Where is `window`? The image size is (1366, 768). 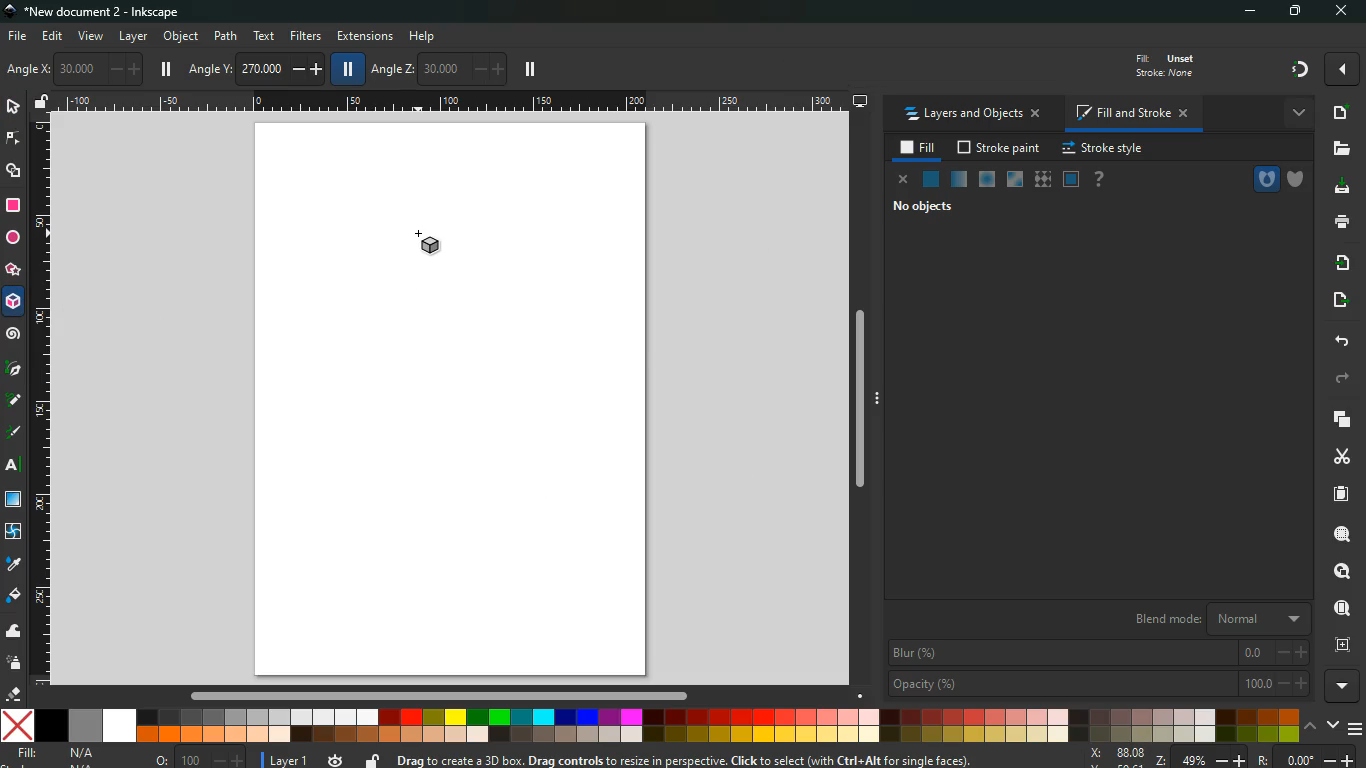 window is located at coordinates (1013, 180).